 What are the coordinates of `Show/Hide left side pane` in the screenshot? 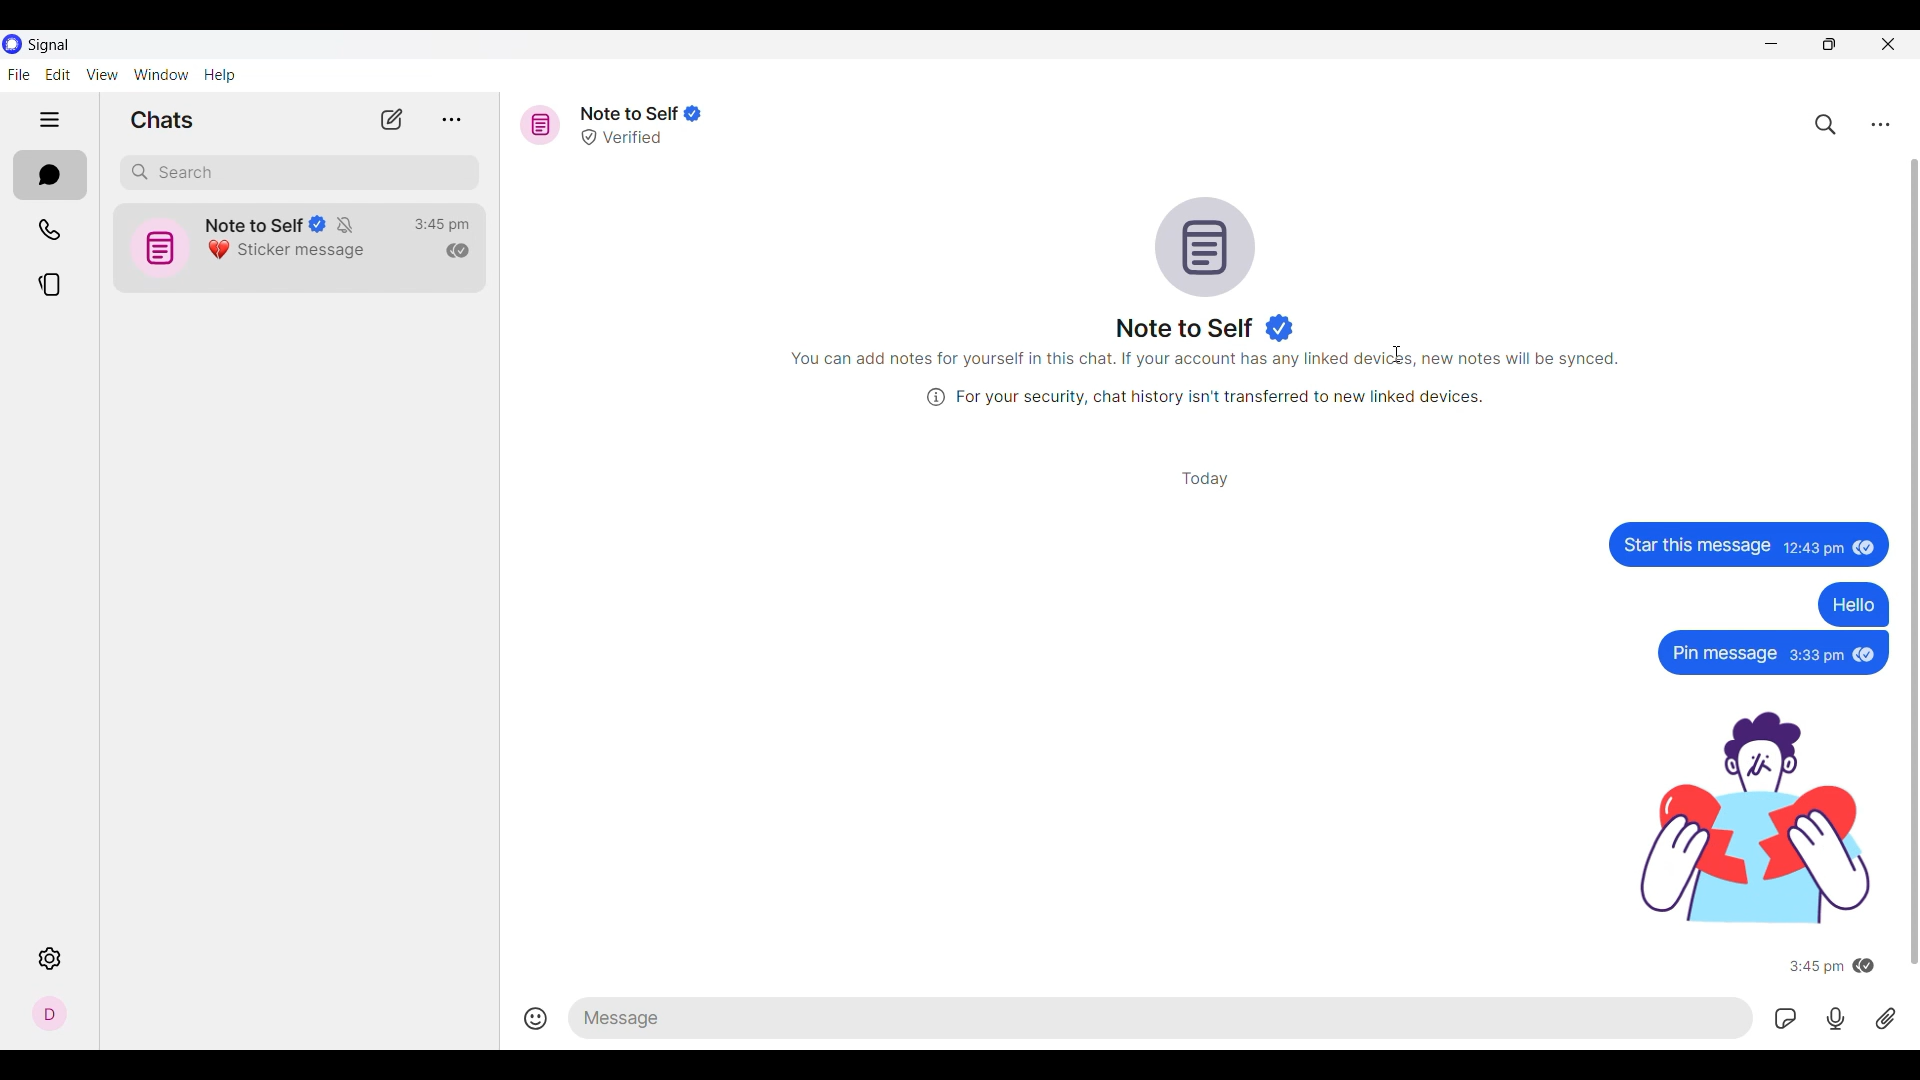 It's located at (49, 119).